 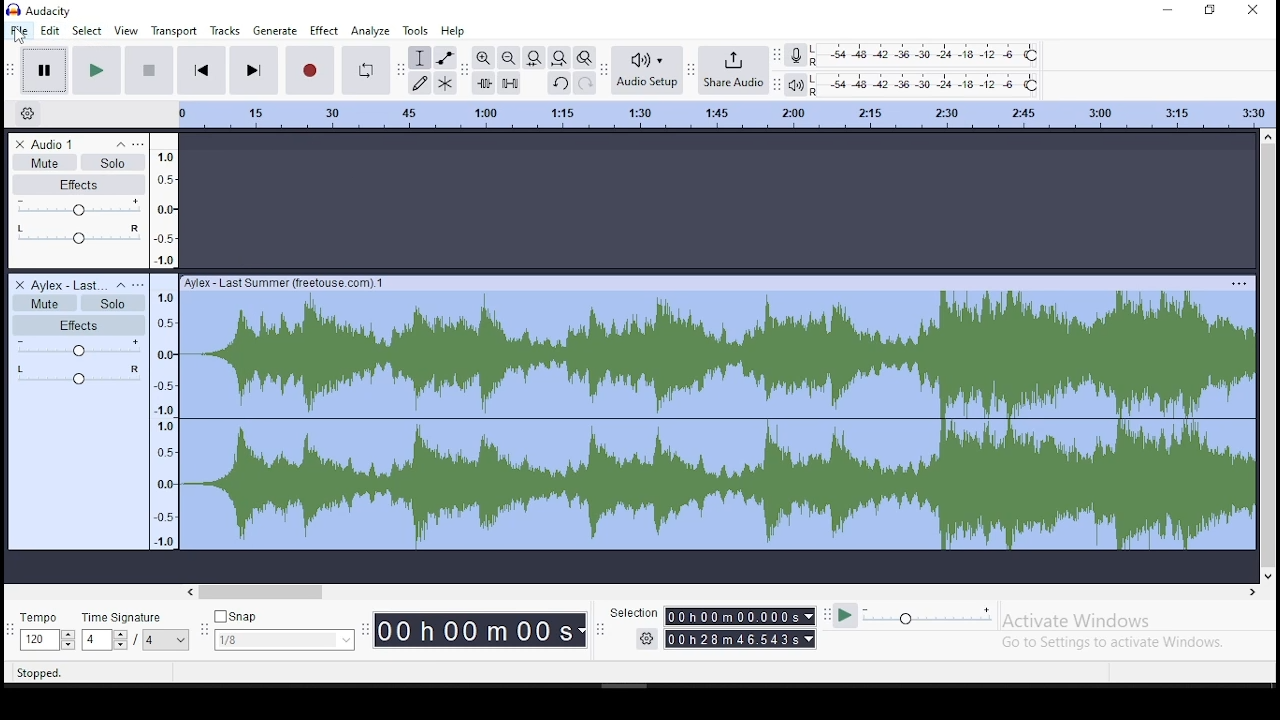 I want to click on fit selection to width, so click(x=534, y=59).